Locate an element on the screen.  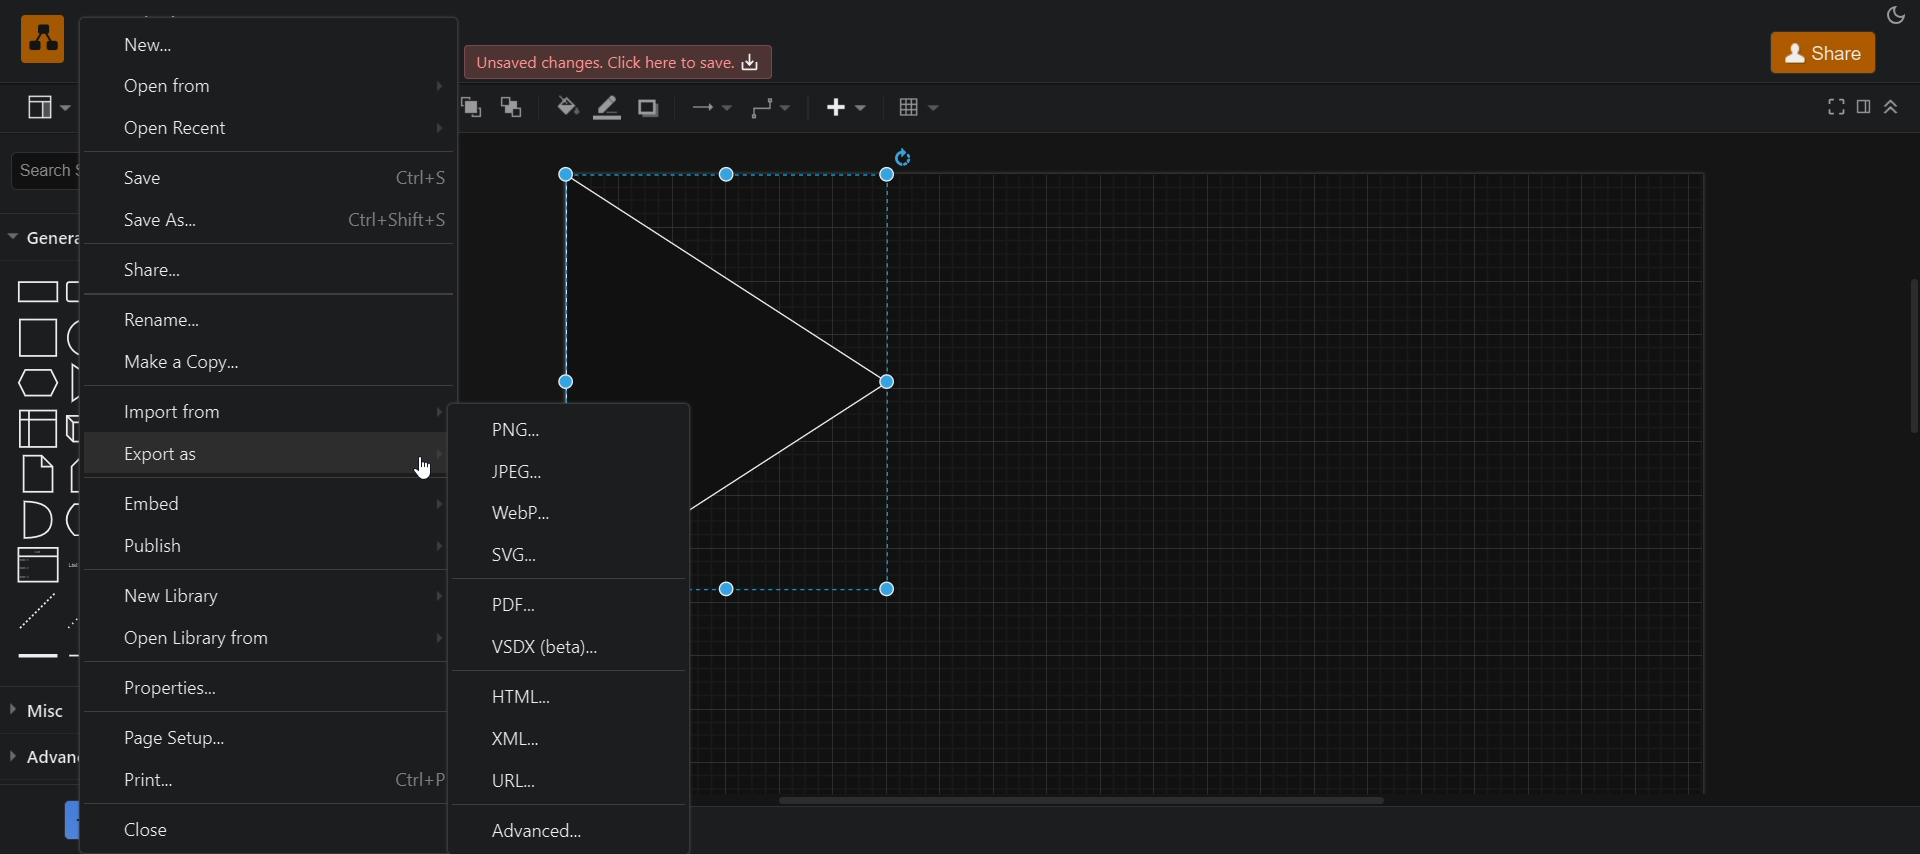
close is located at coordinates (261, 830).